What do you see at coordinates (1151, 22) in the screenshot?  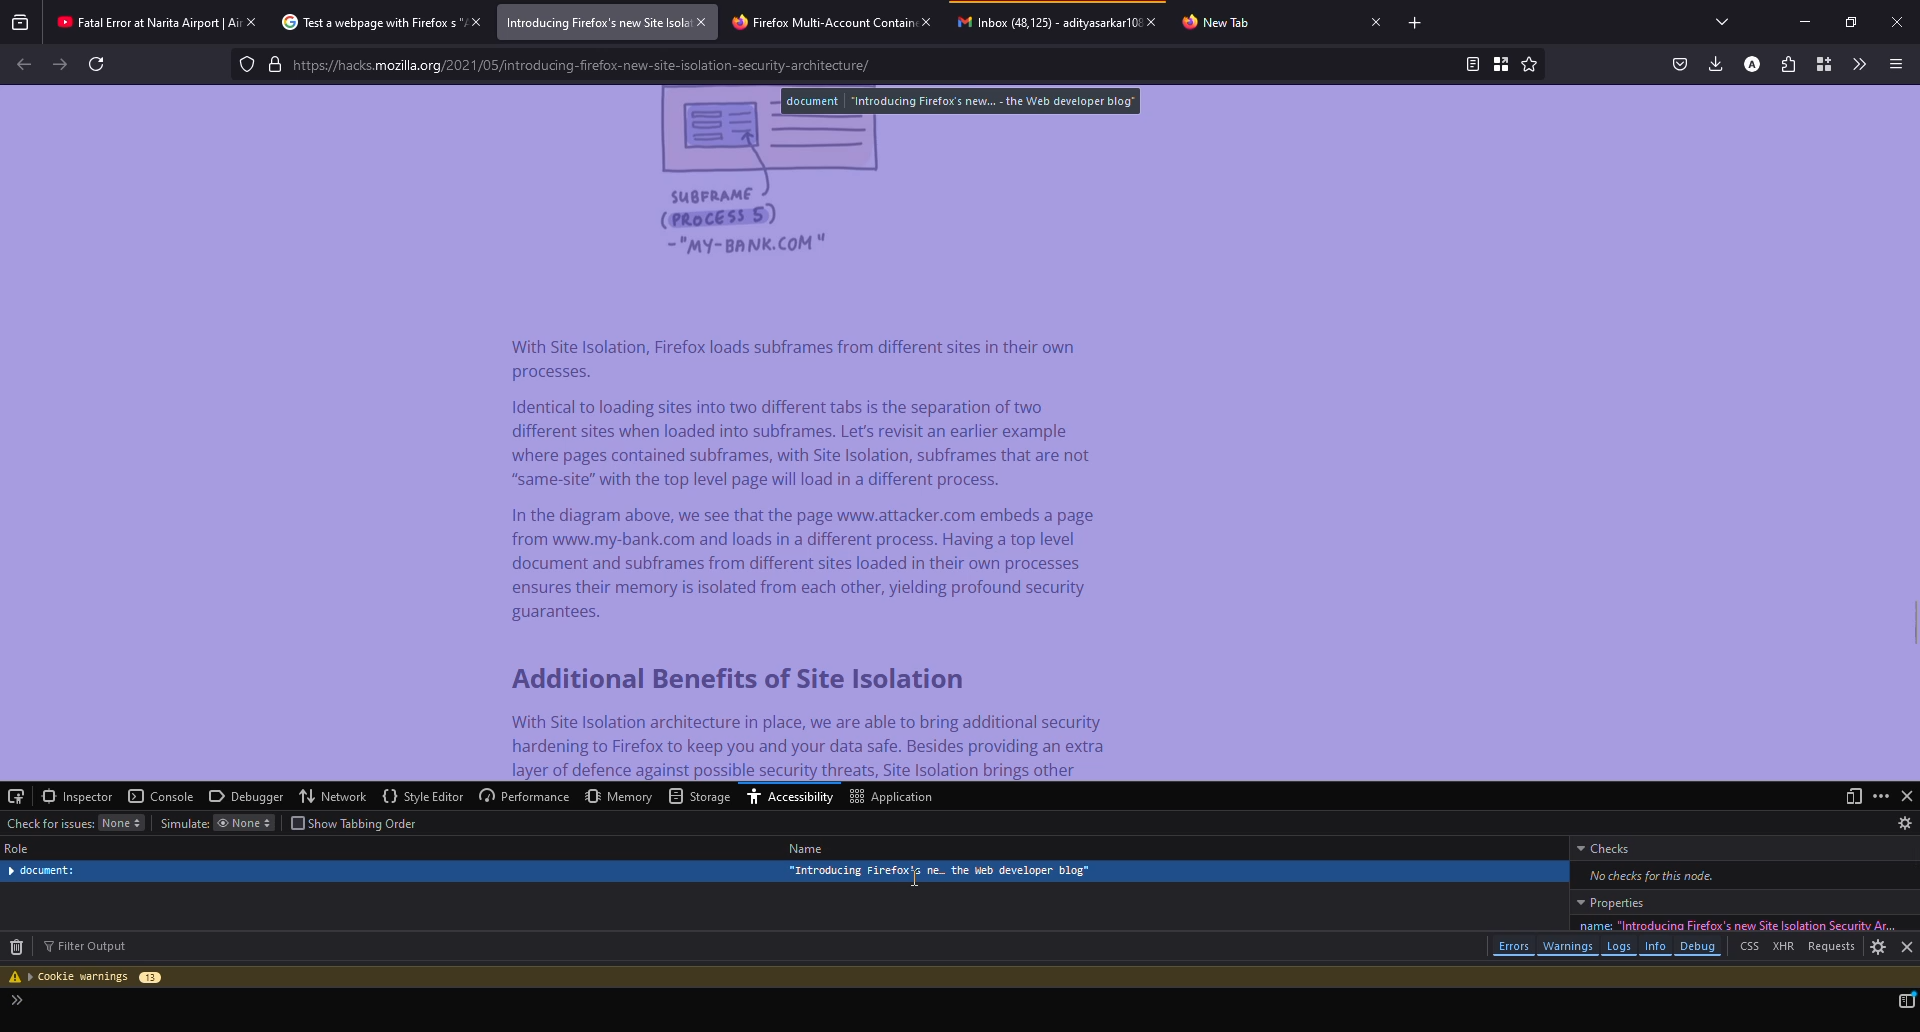 I see `close` at bounding box center [1151, 22].